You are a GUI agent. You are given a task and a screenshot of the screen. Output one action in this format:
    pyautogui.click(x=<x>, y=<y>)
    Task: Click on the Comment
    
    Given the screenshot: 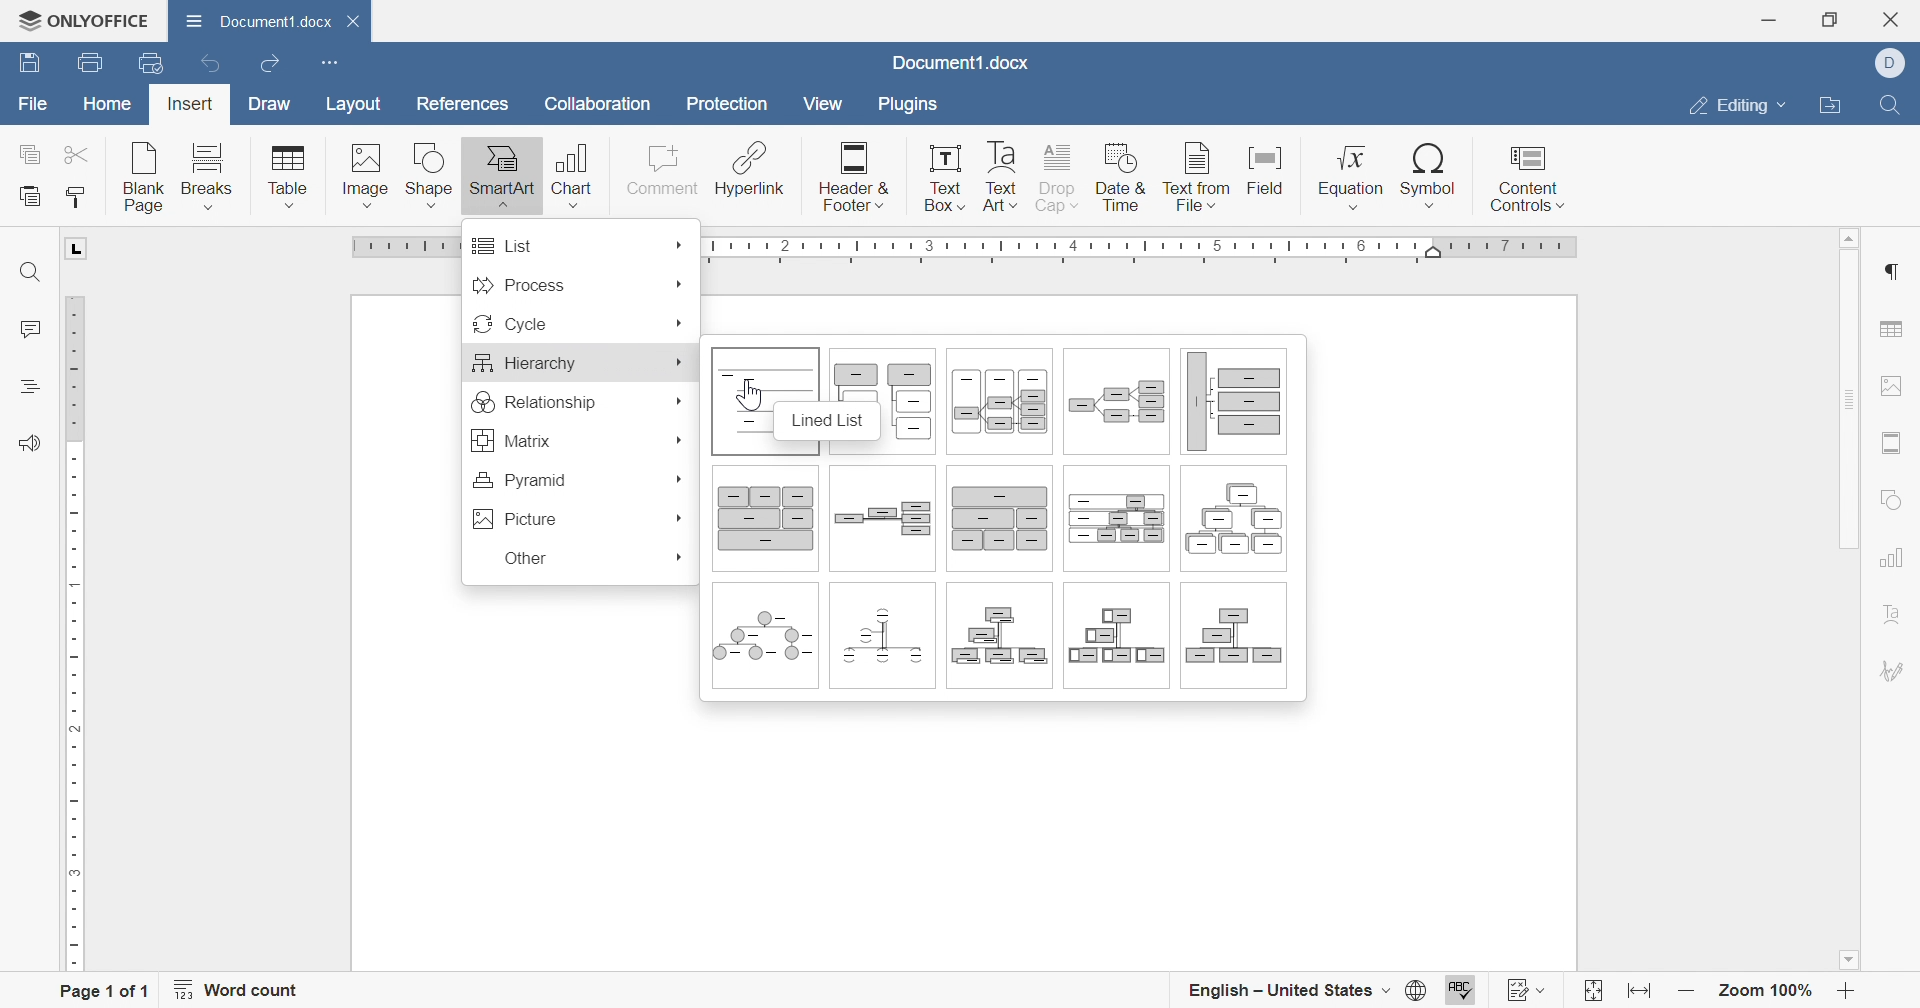 What is the action you would take?
    pyautogui.click(x=656, y=171)
    